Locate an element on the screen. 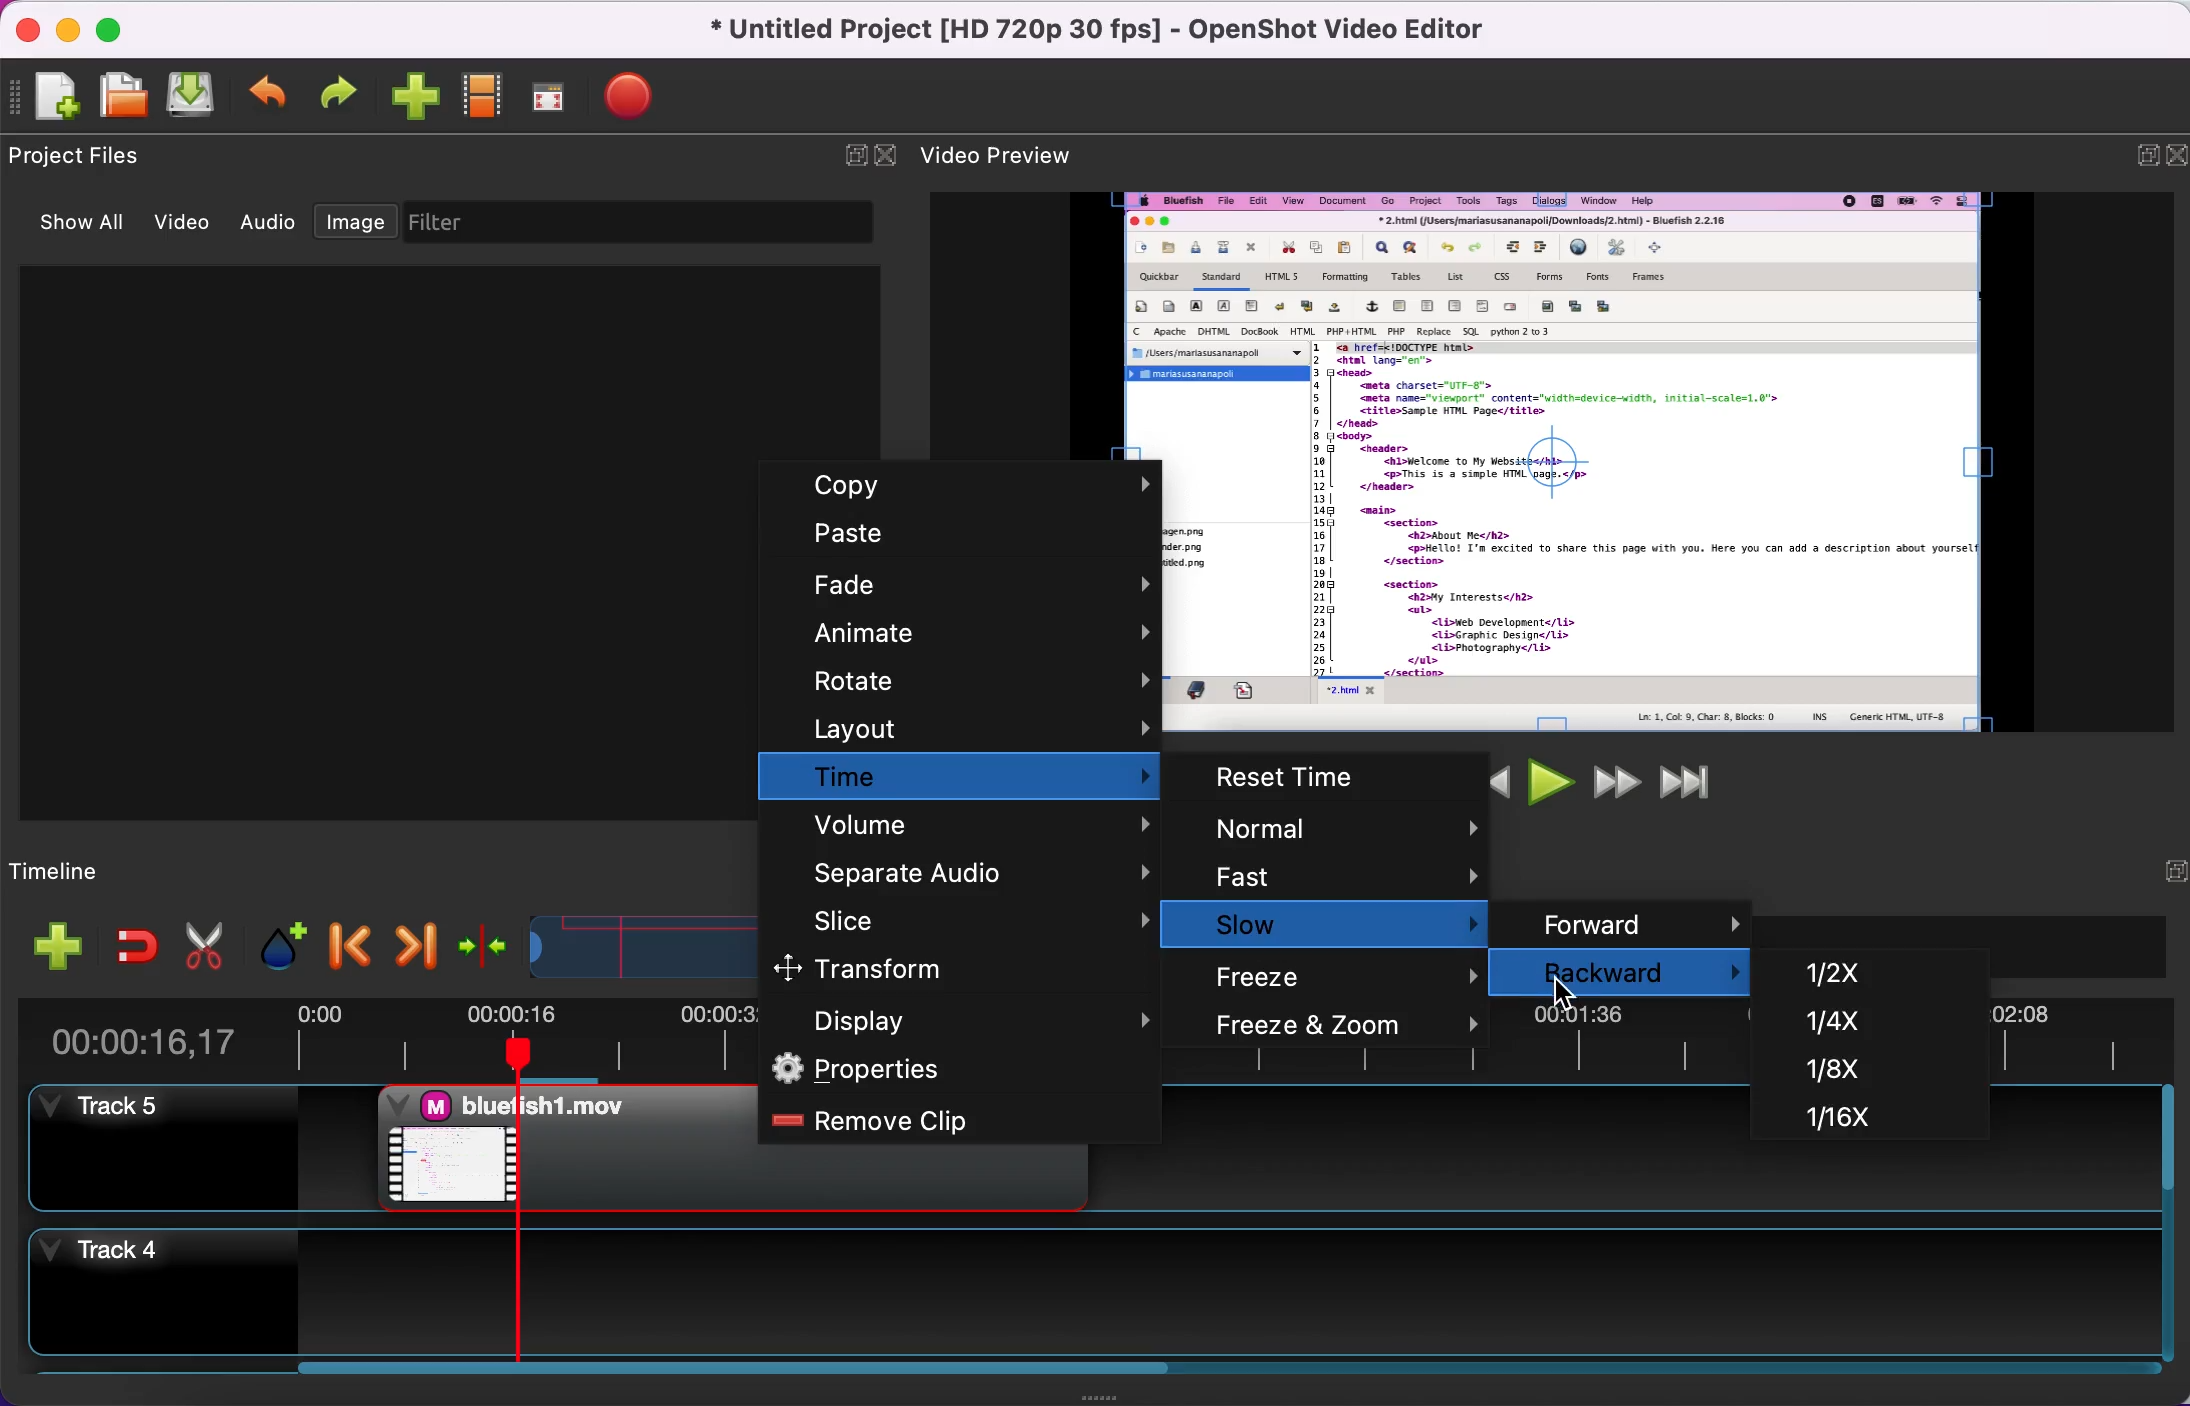  open project is located at coordinates (126, 98).